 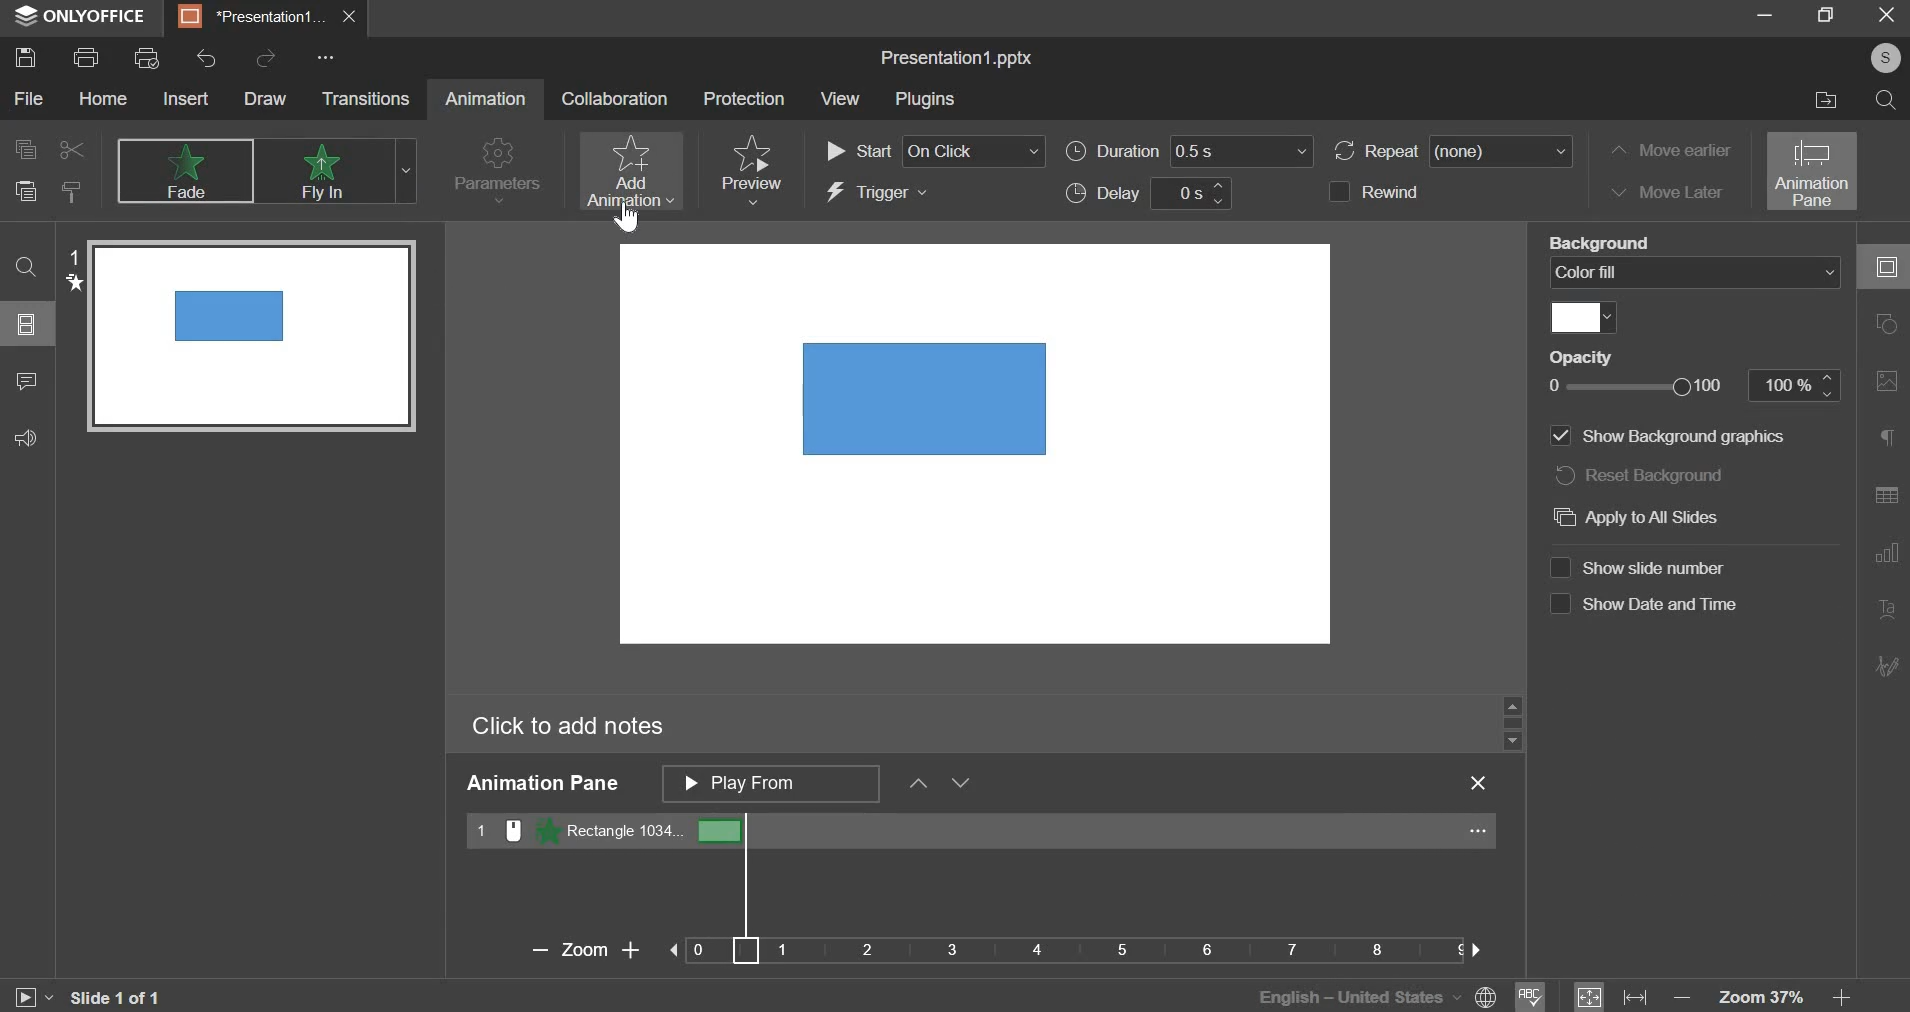 I want to click on add animation, so click(x=634, y=170).